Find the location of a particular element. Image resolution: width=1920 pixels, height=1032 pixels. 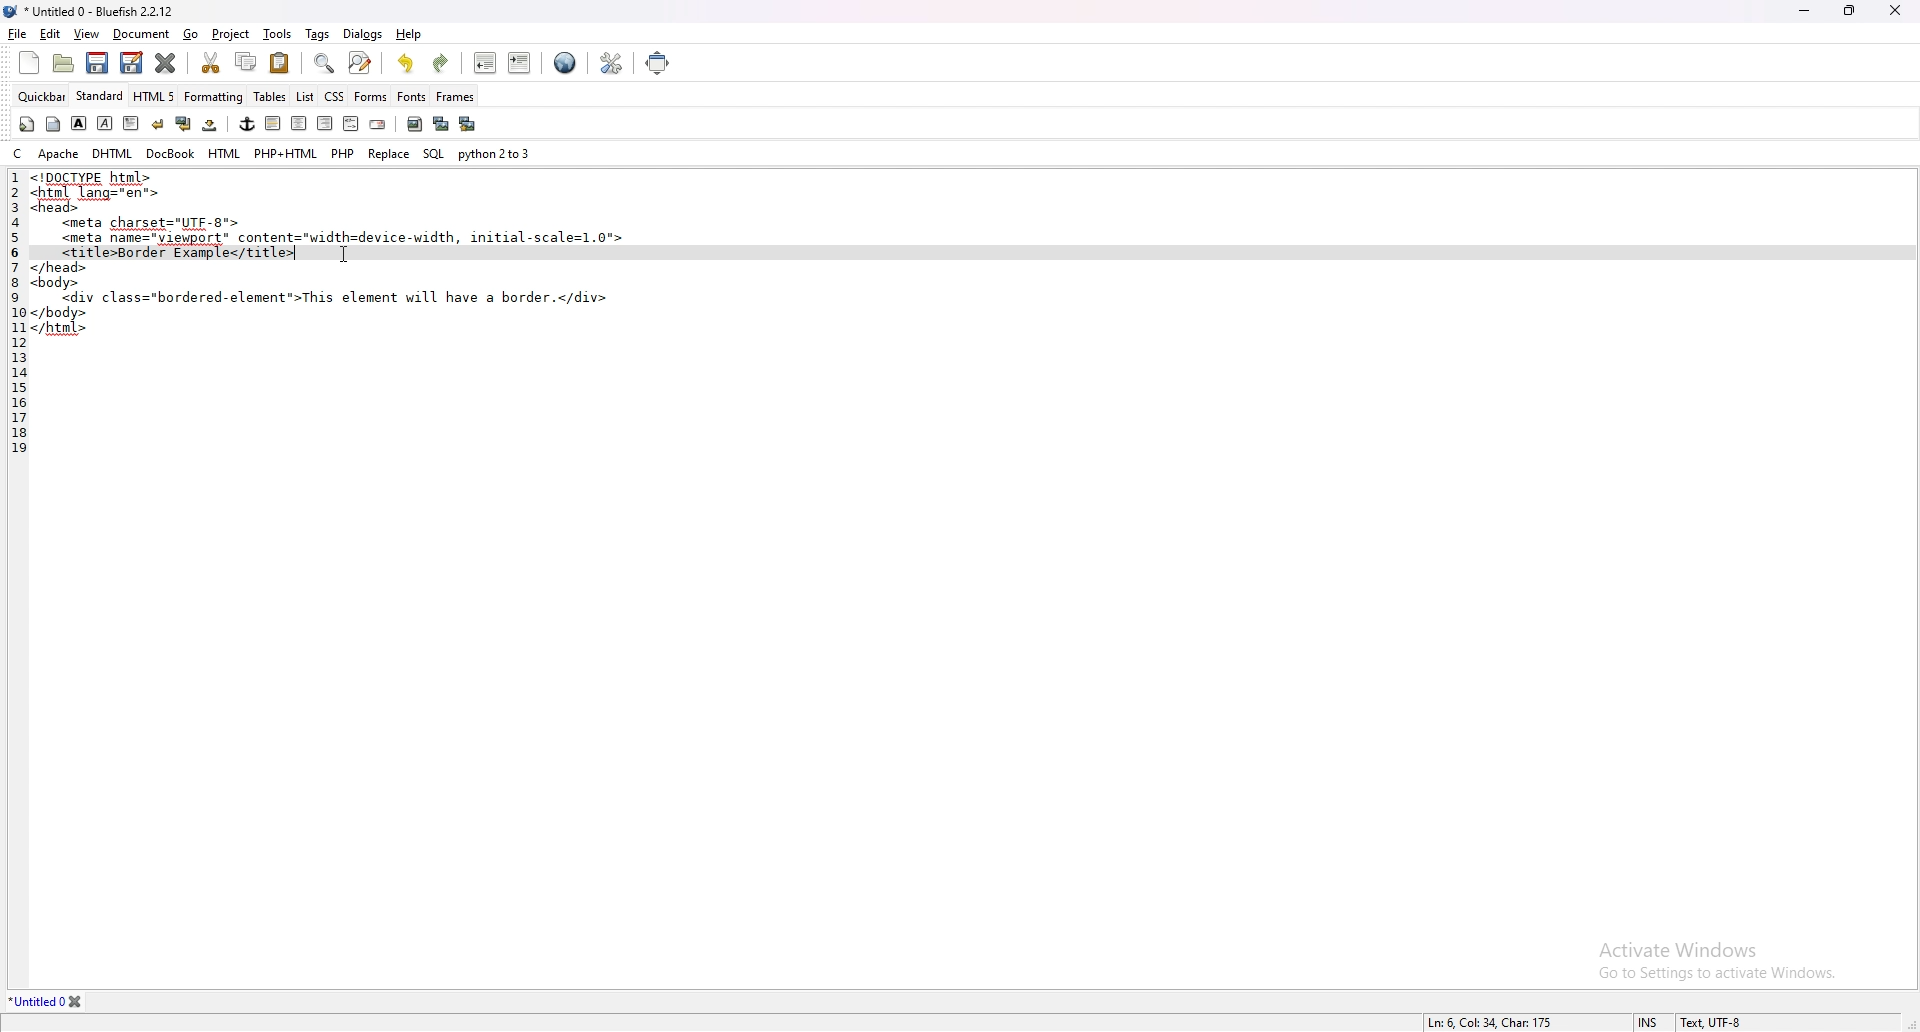

frames is located at coordinates (455, 96).